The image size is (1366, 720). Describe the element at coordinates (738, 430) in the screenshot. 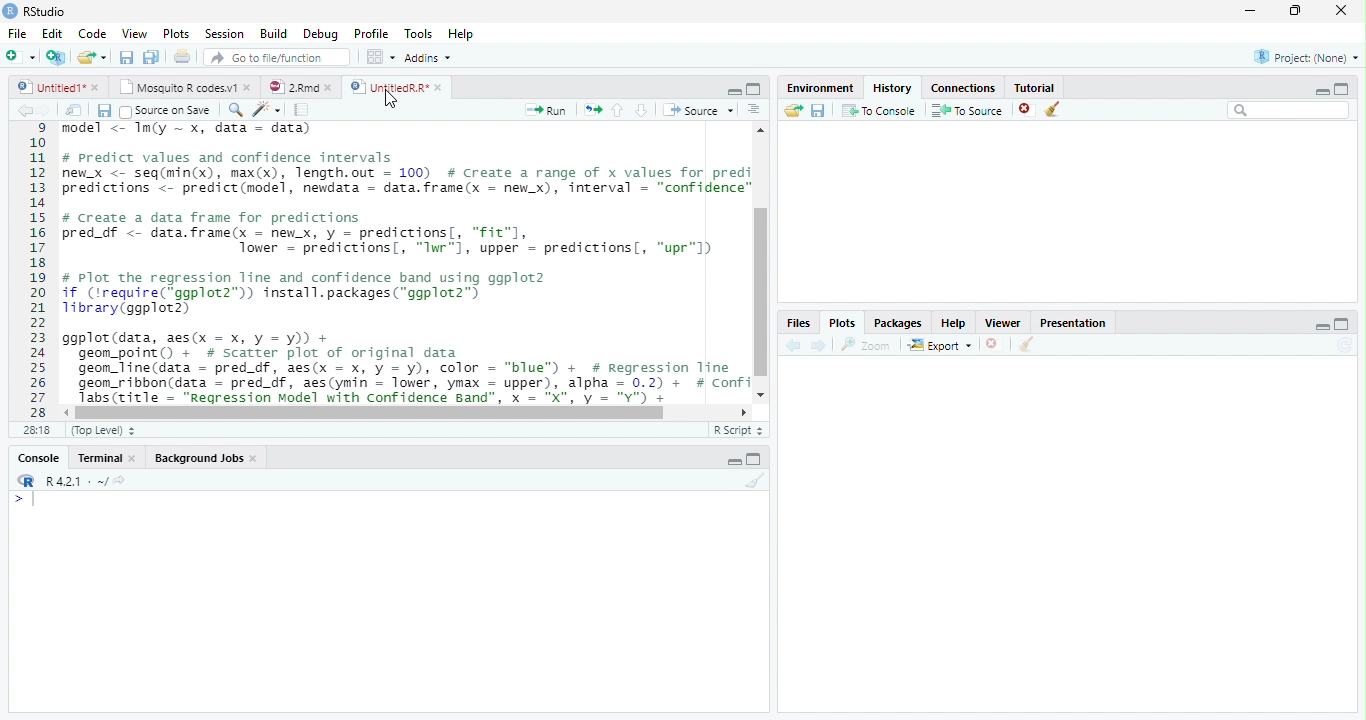

I see `R script` at that location.